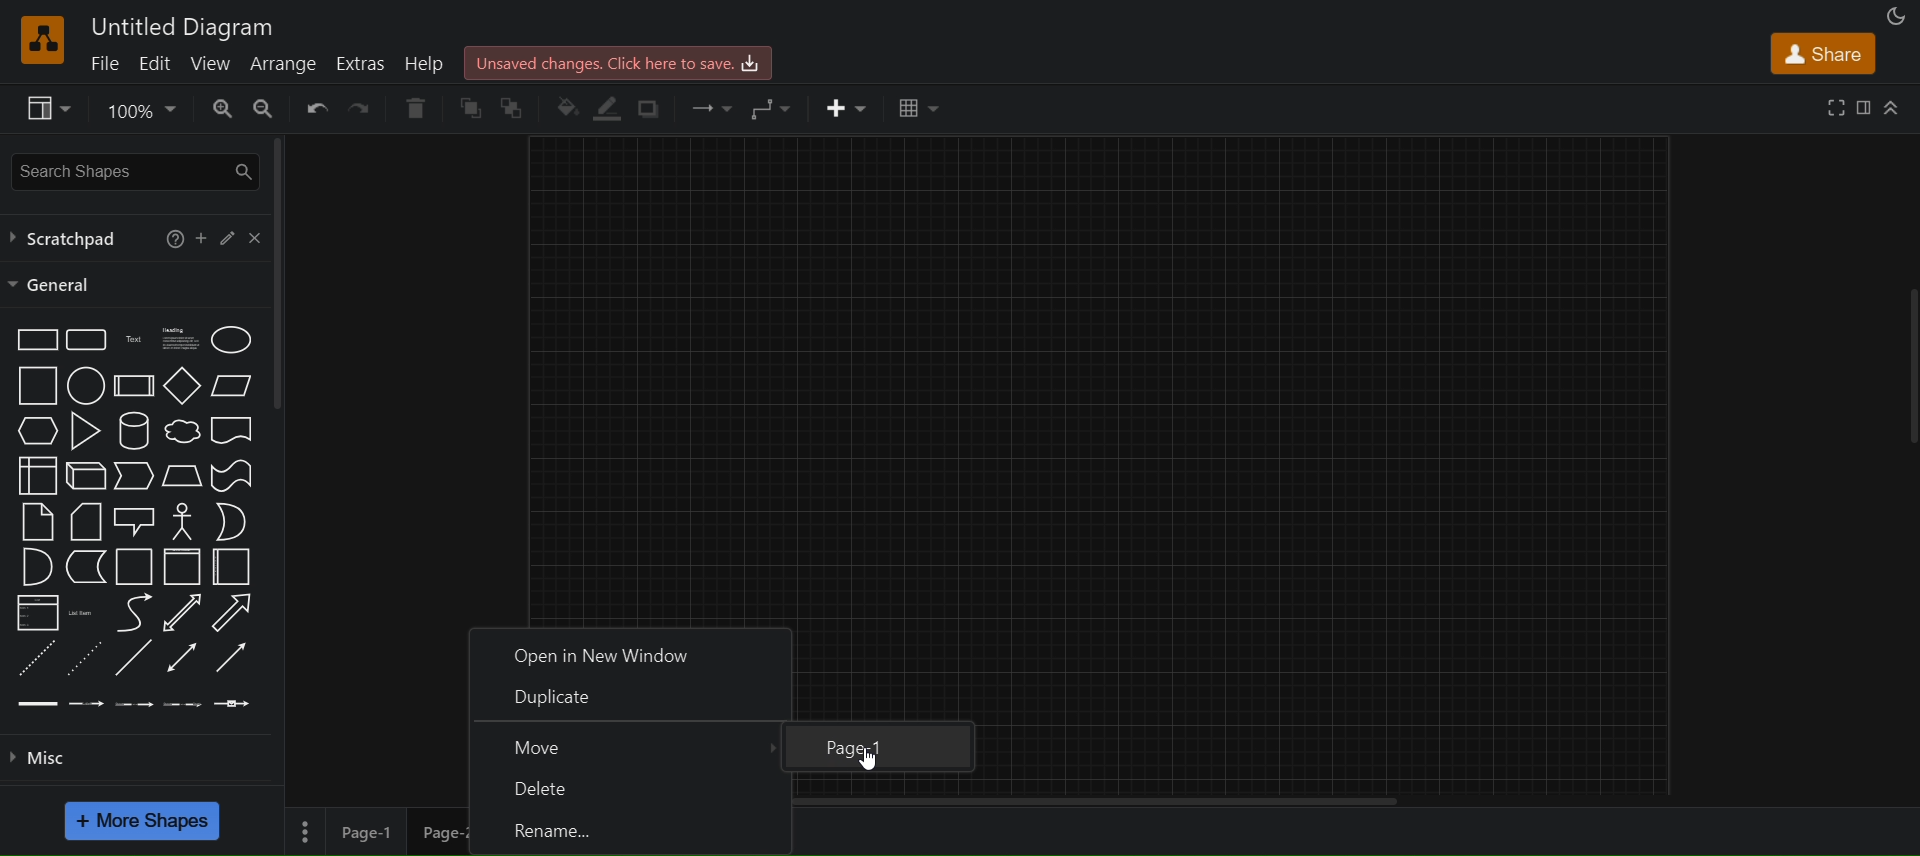  Describe the element at coordinates (134, 477) in the screenshot. I see `step` at that location.